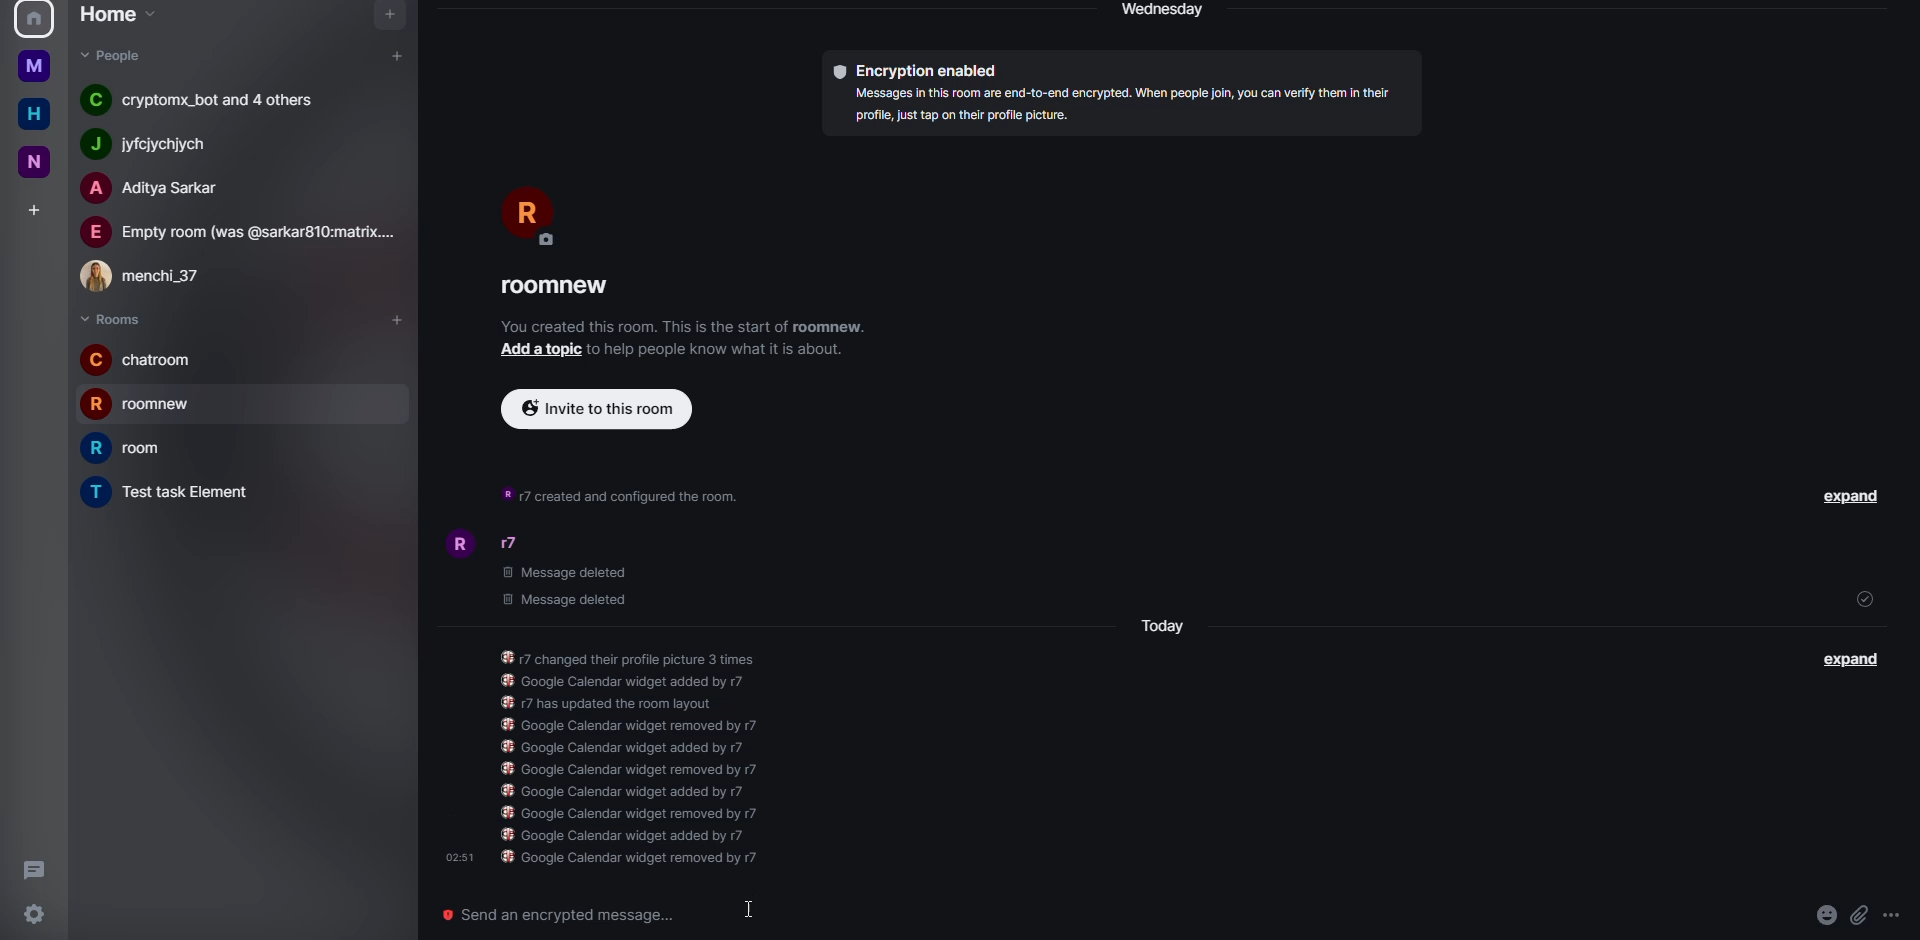 The image size is (1920, 940). I want to click on room, so click(176, 491).